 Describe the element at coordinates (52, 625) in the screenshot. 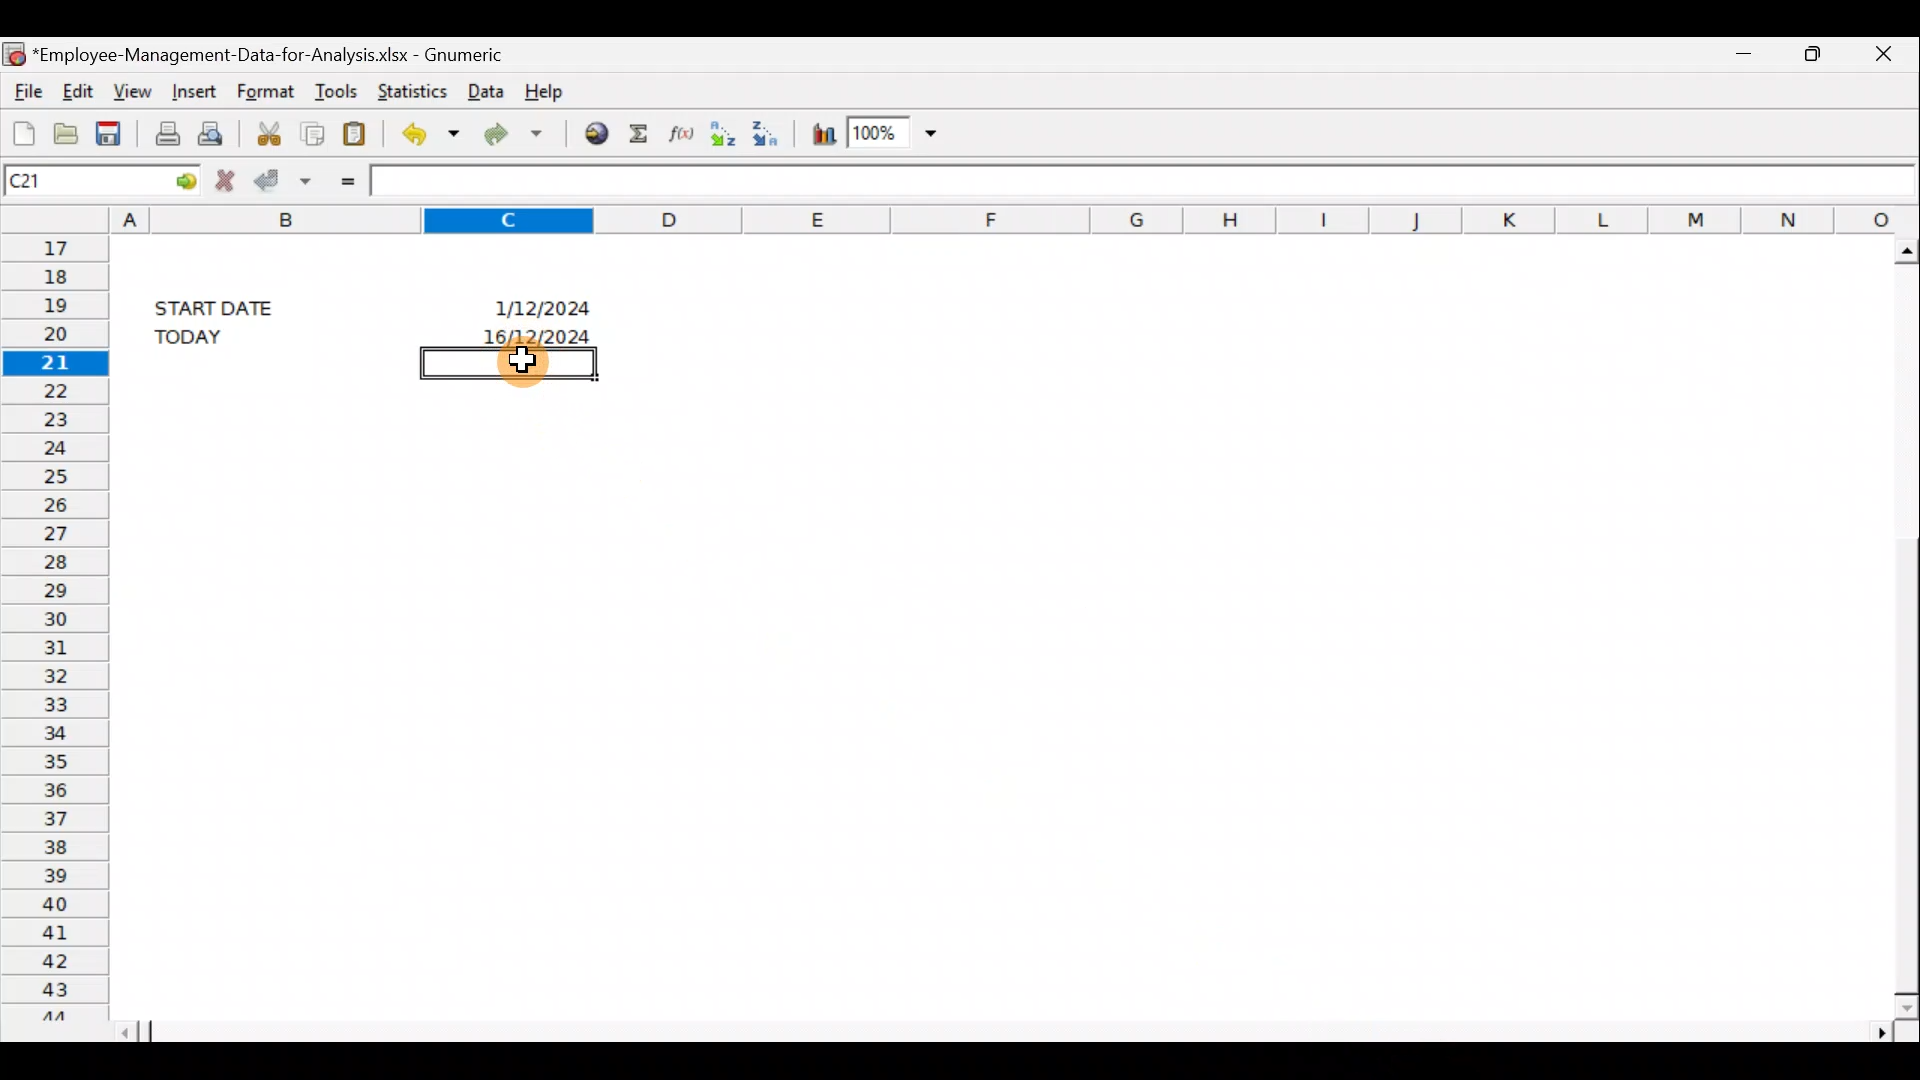

I see `Rows` at that location.